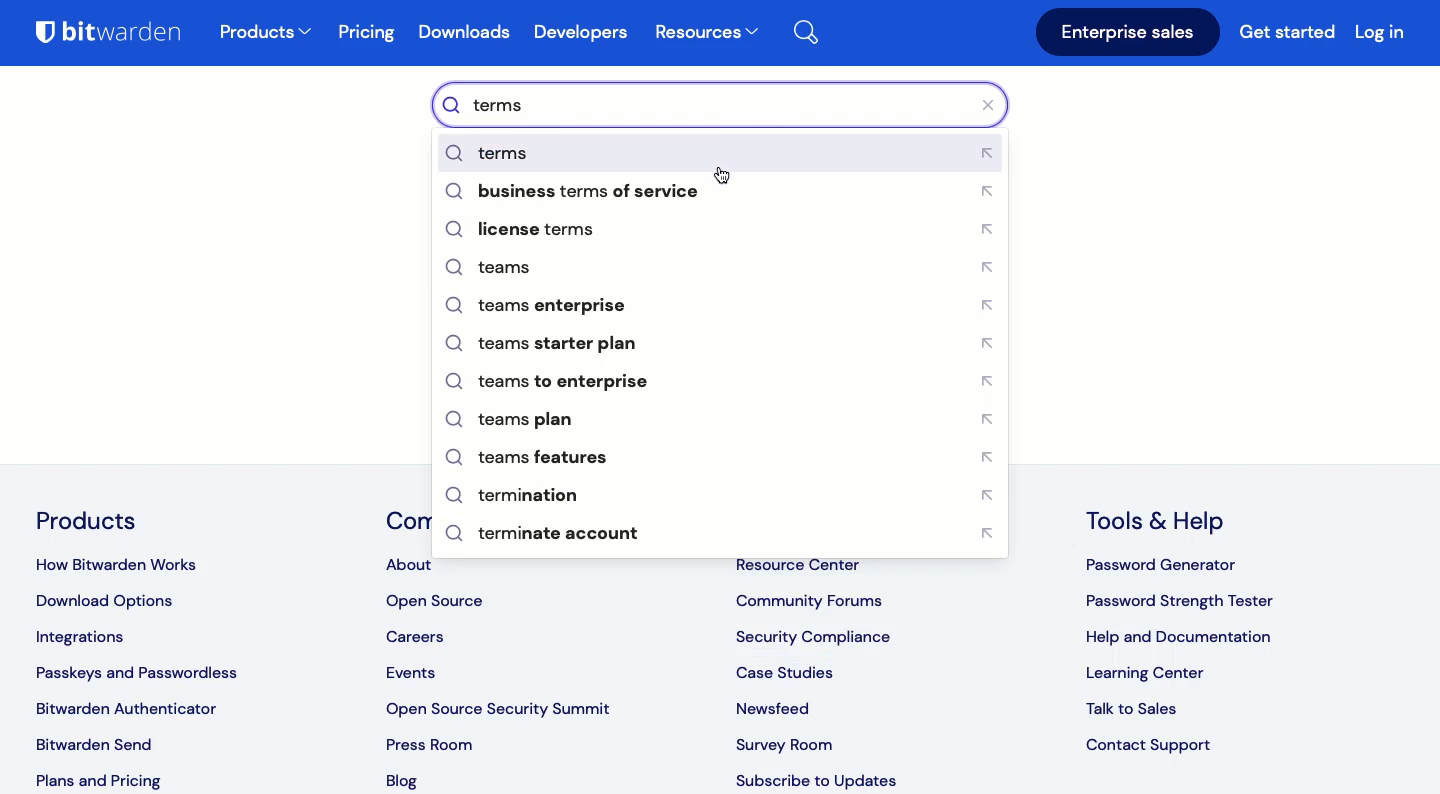  What do you see at coordinates (725, 306) in the screenshot?
I see `teams enterprise` at bounding box center [725, 306].